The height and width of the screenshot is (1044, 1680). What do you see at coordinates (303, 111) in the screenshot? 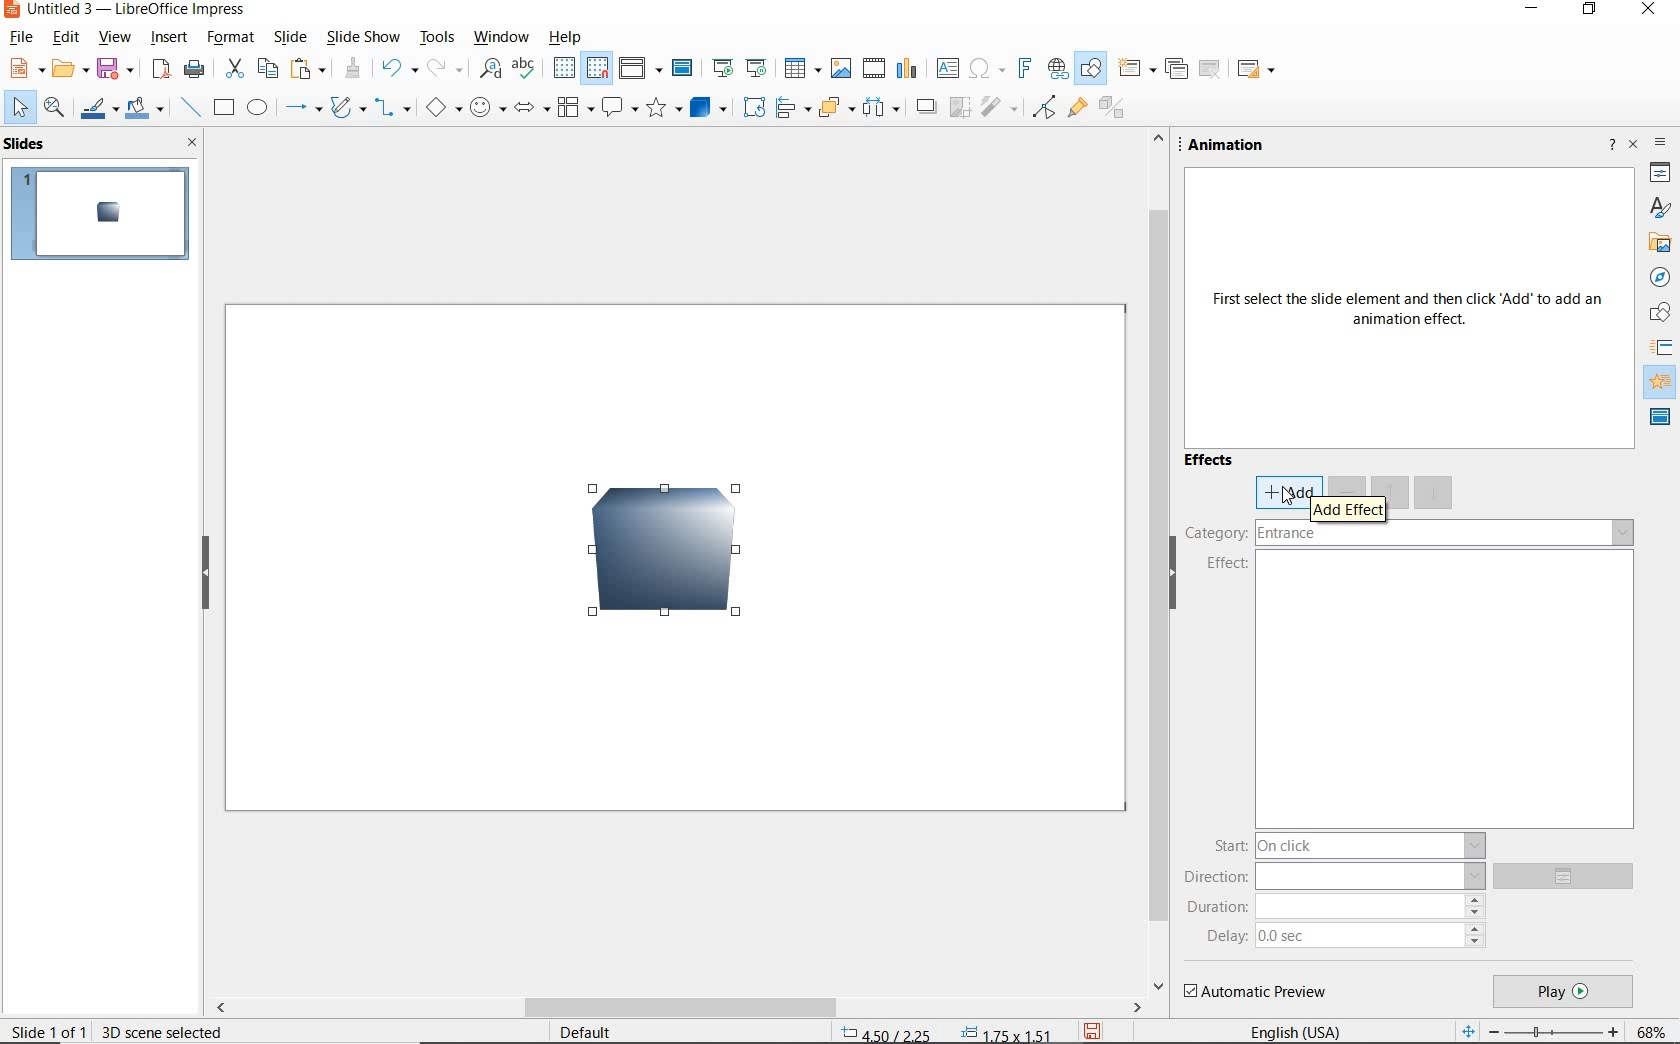
I see `lines and arrows` at bounding box center [303, 111].